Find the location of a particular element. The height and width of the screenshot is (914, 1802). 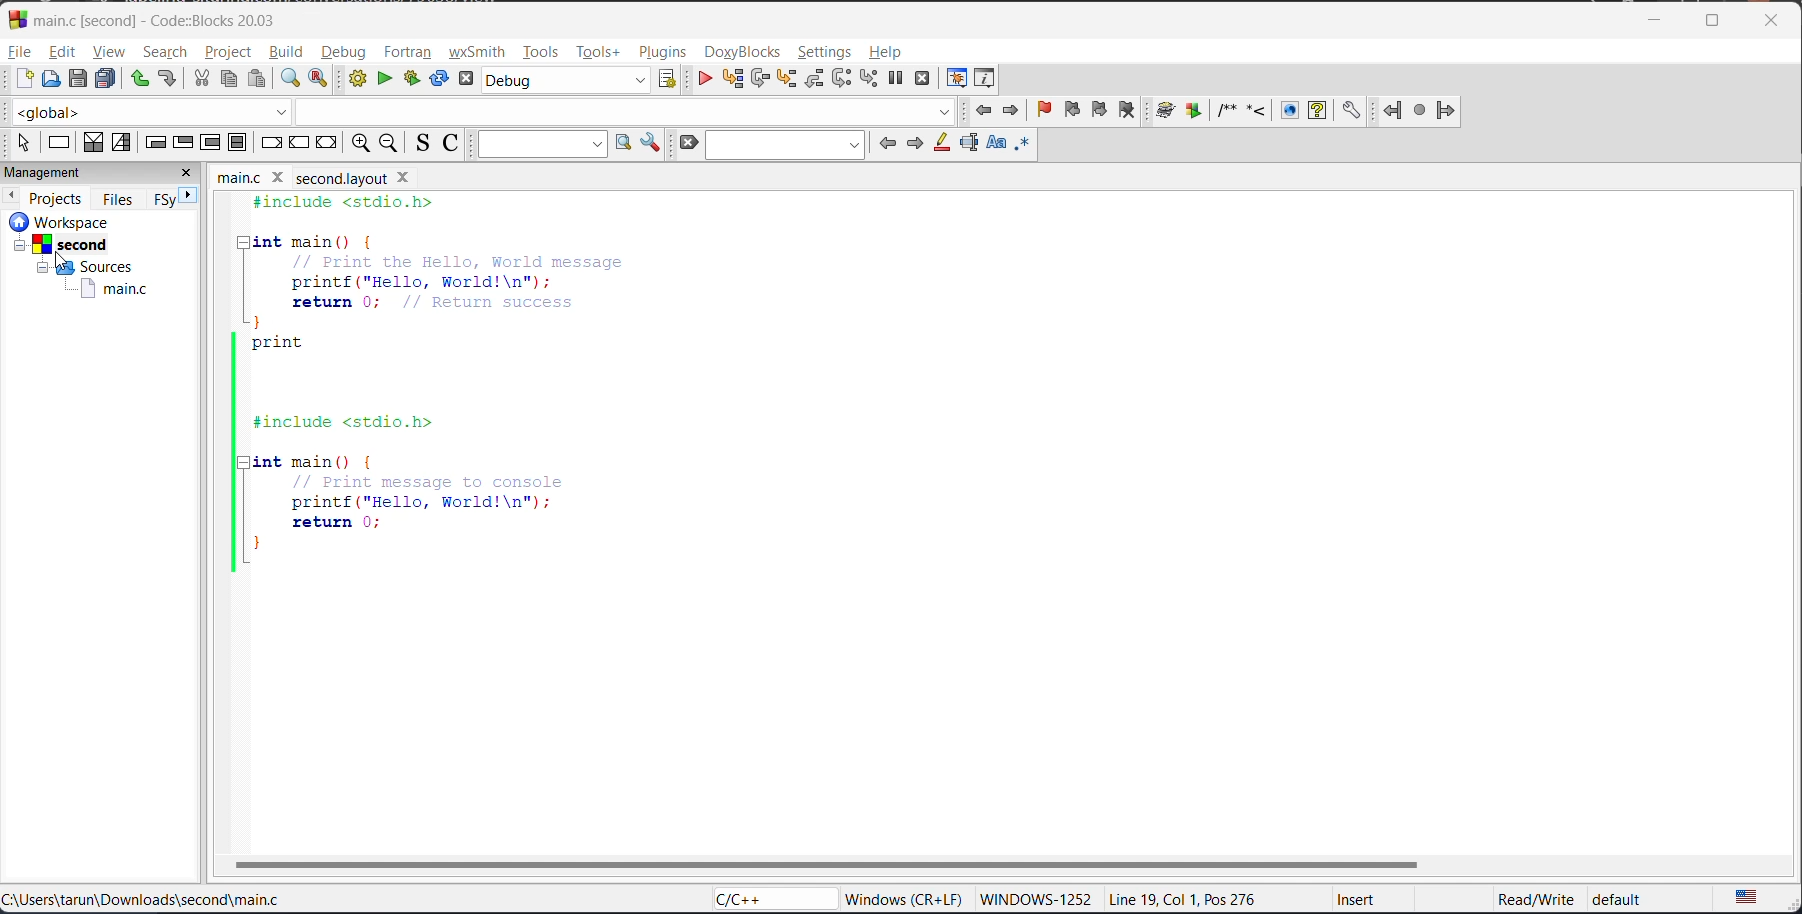

run search is located at coordinates (623, 142).